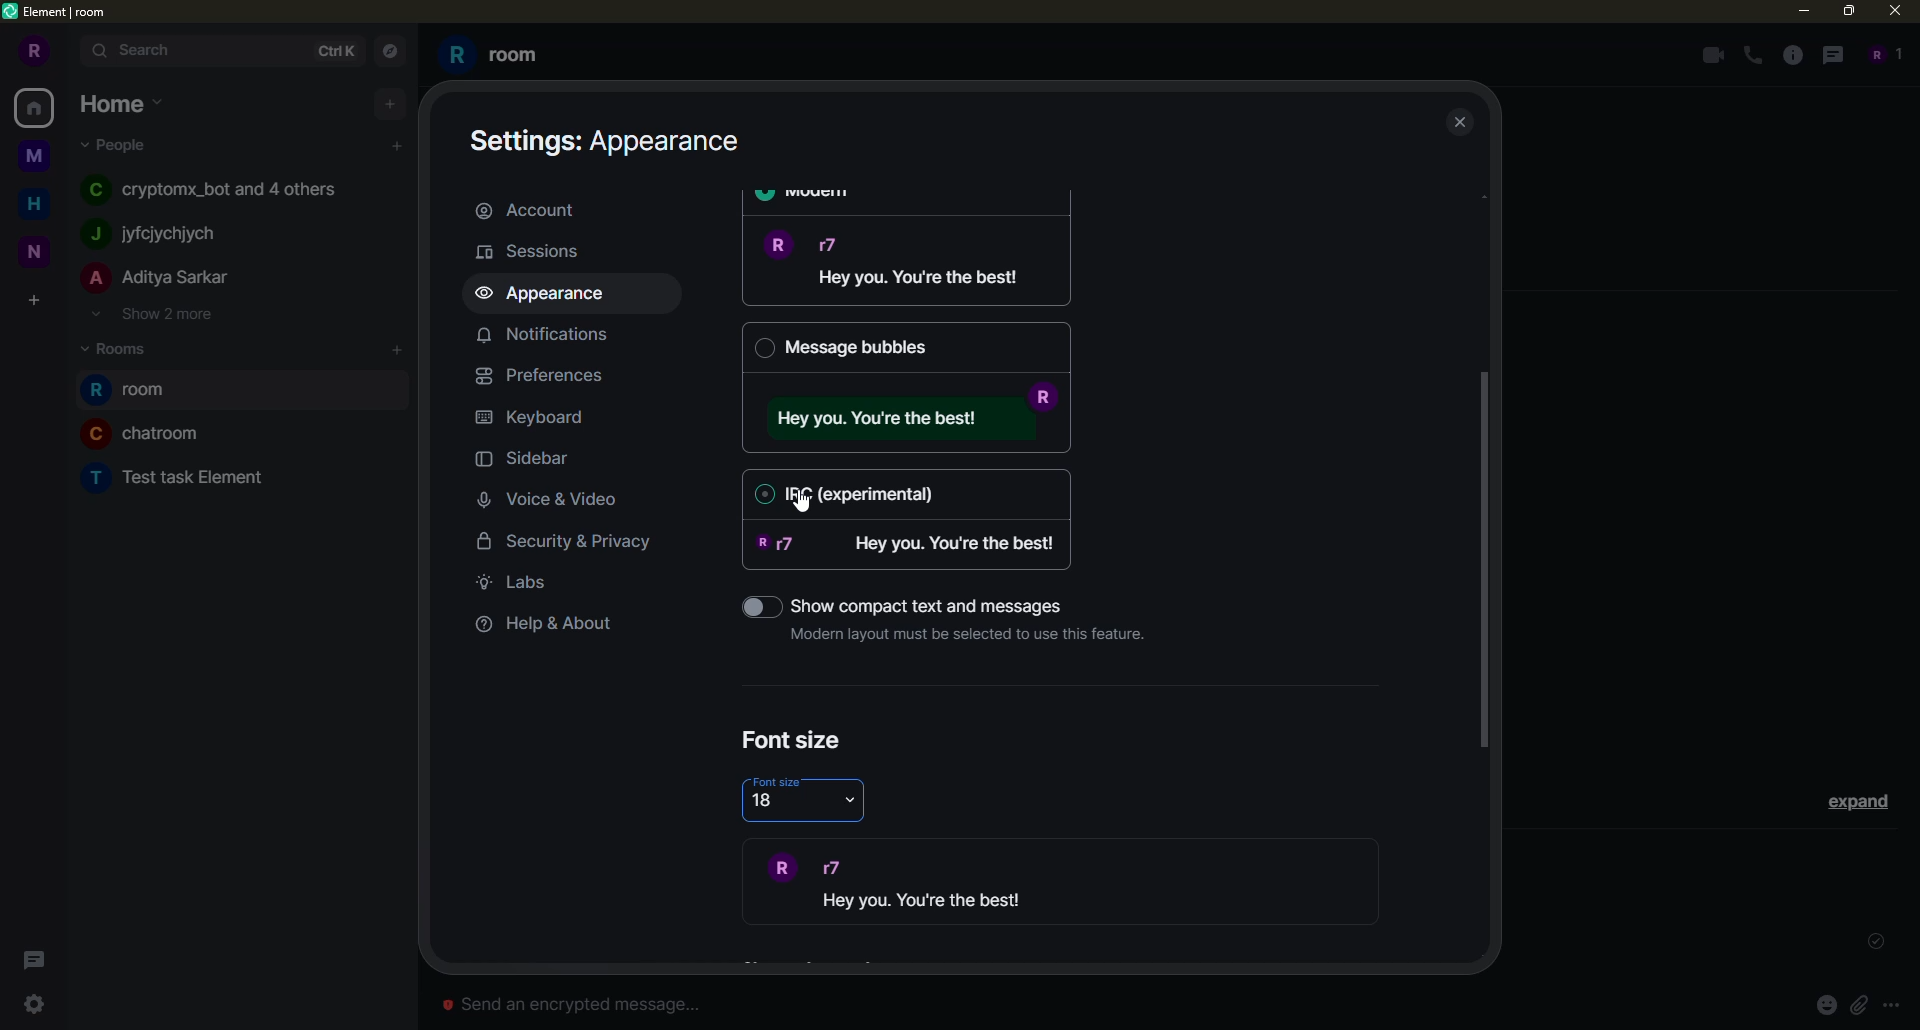 Image resolution: width=1920 pixels, height=1030 pixels. I want to click on home, so click(40, 201).